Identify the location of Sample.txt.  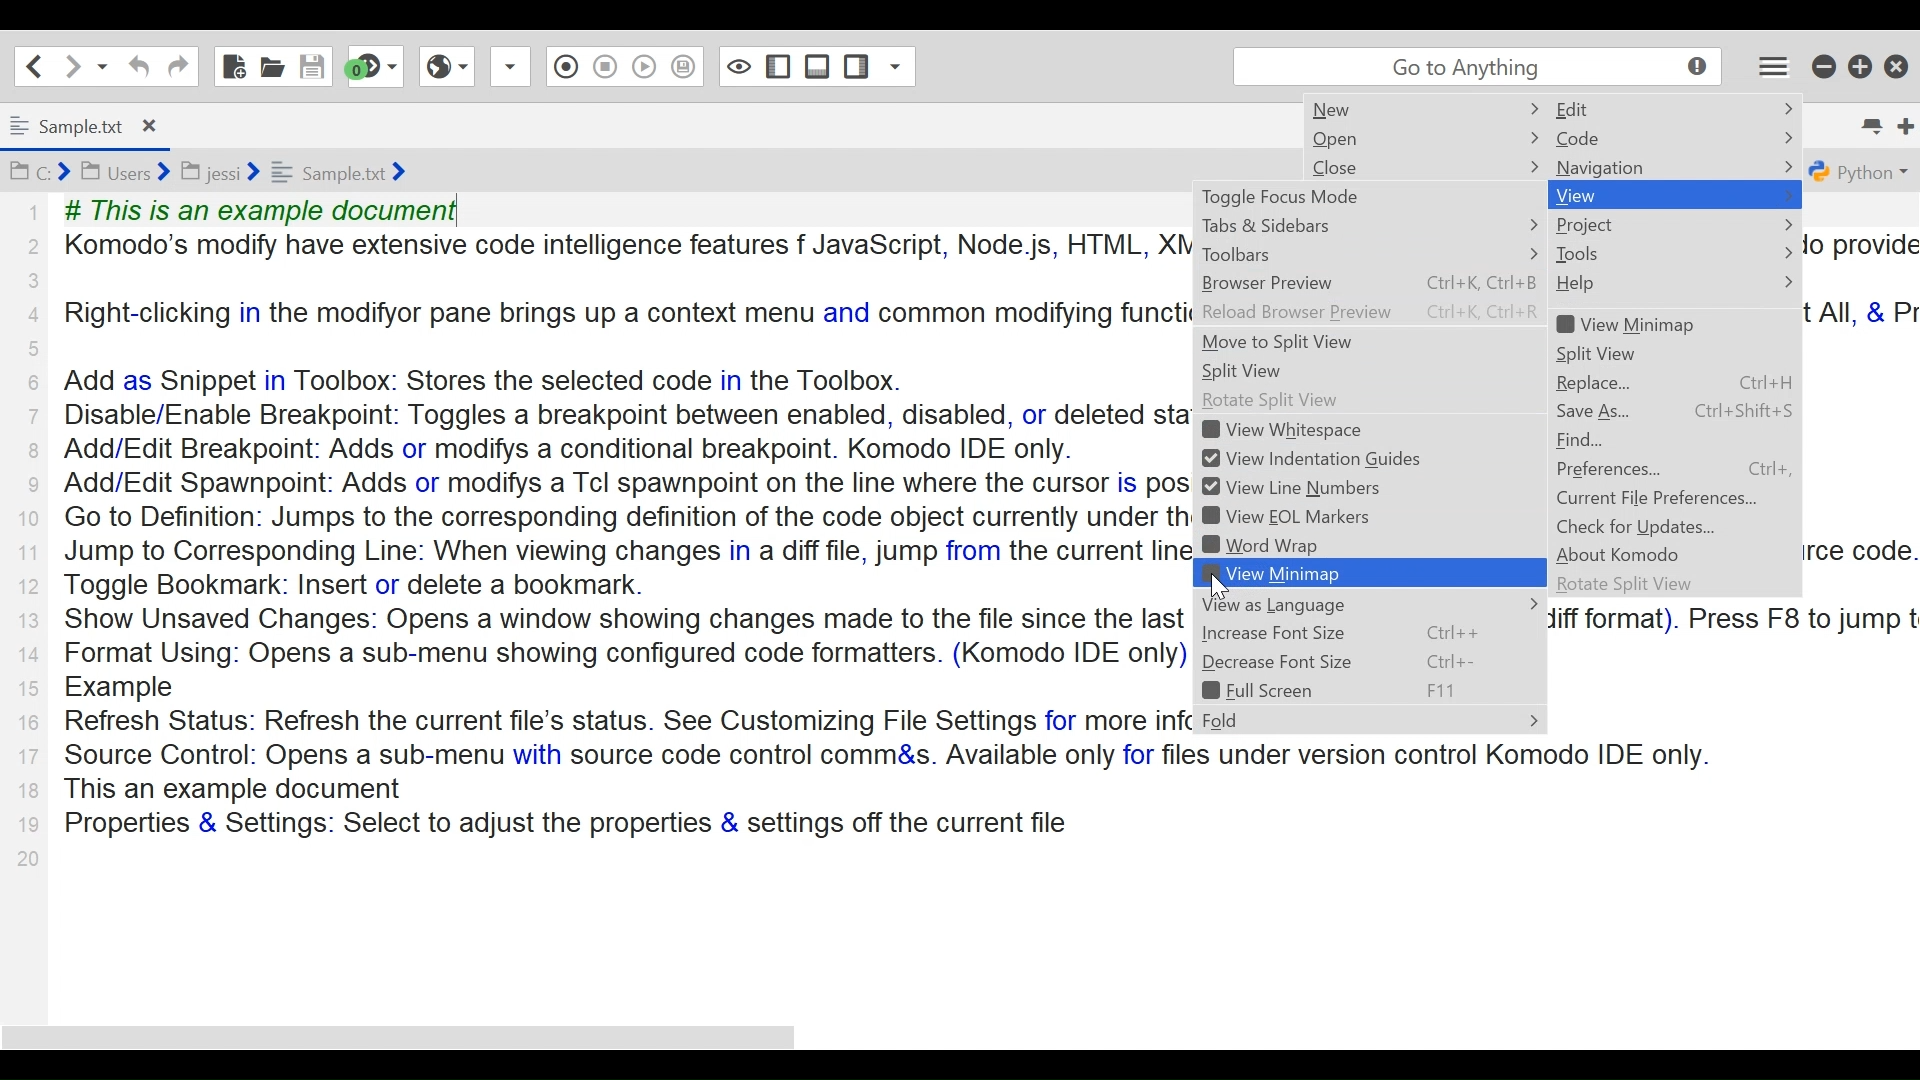
(95, 125).